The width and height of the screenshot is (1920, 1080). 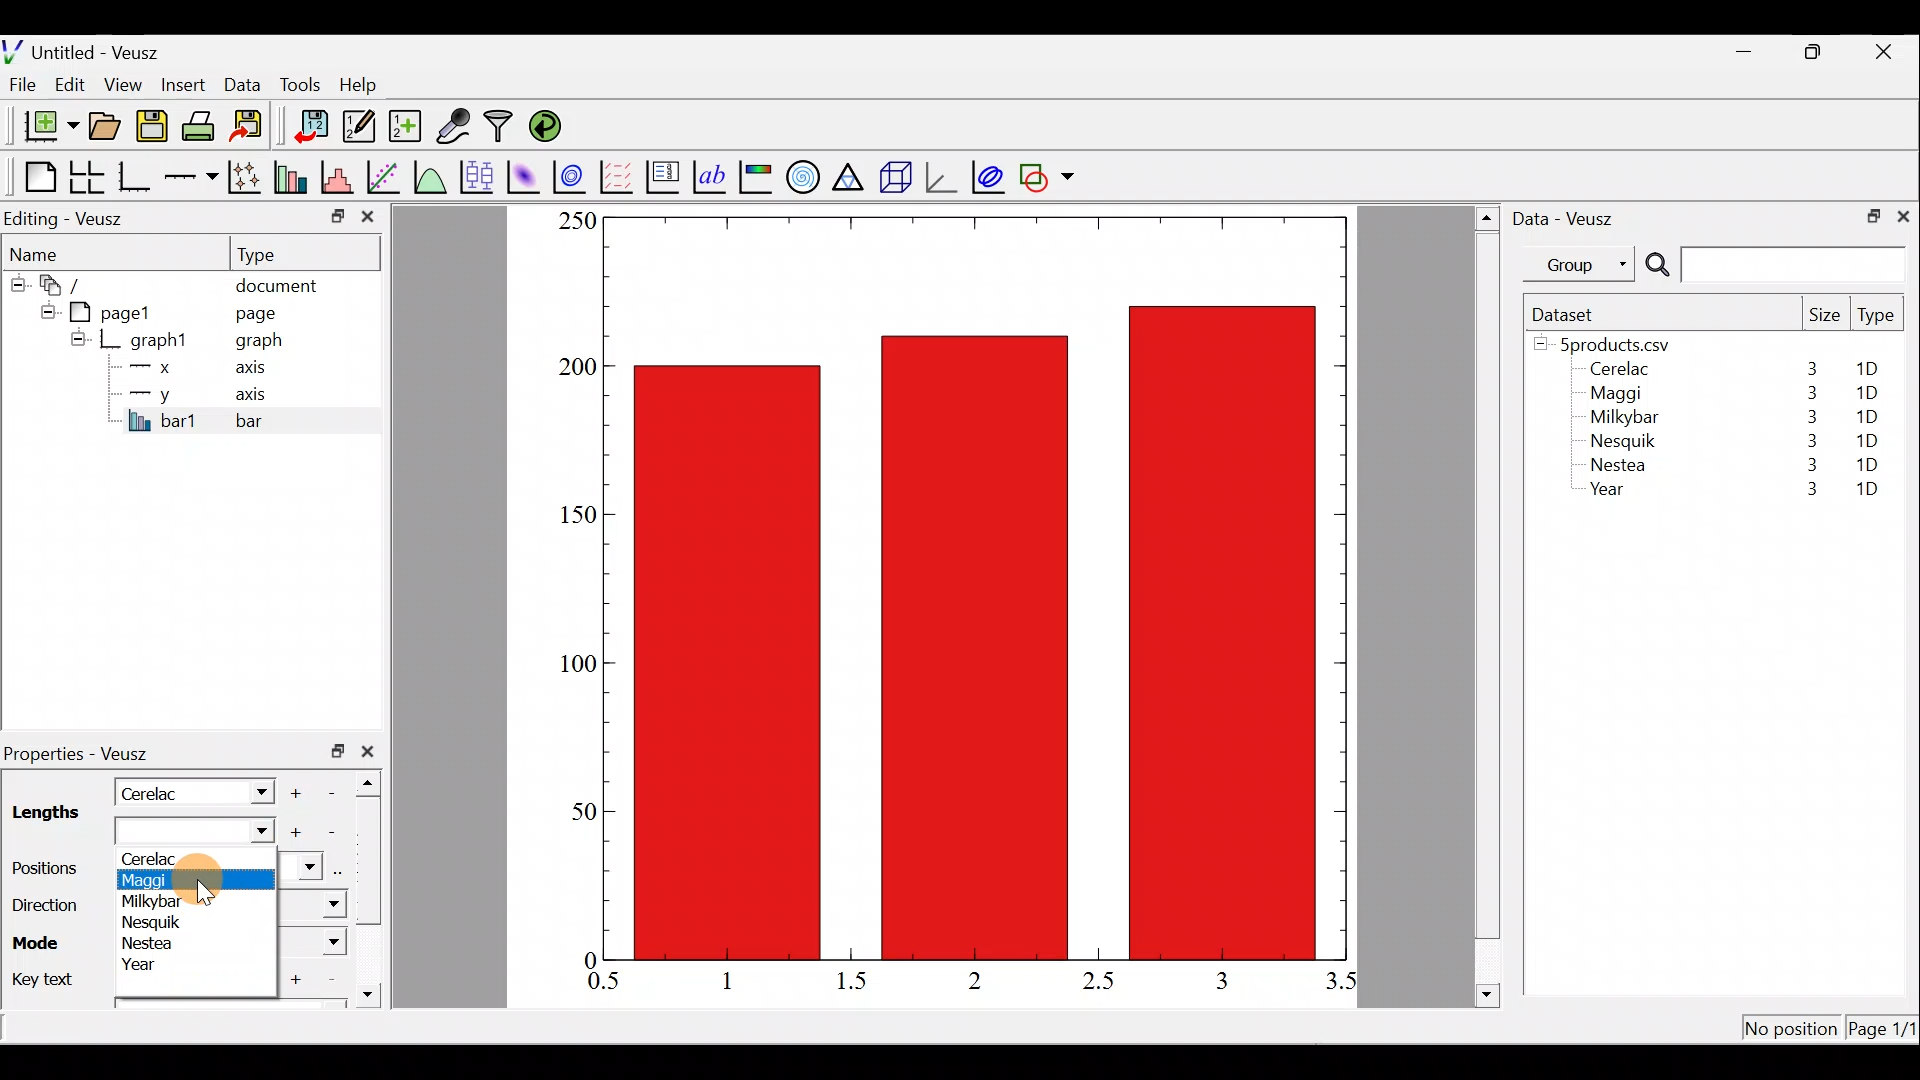 What do you see at coordinates (70, 83) in the screenshot?
I see `Edit` at bounding box center [70, 83].